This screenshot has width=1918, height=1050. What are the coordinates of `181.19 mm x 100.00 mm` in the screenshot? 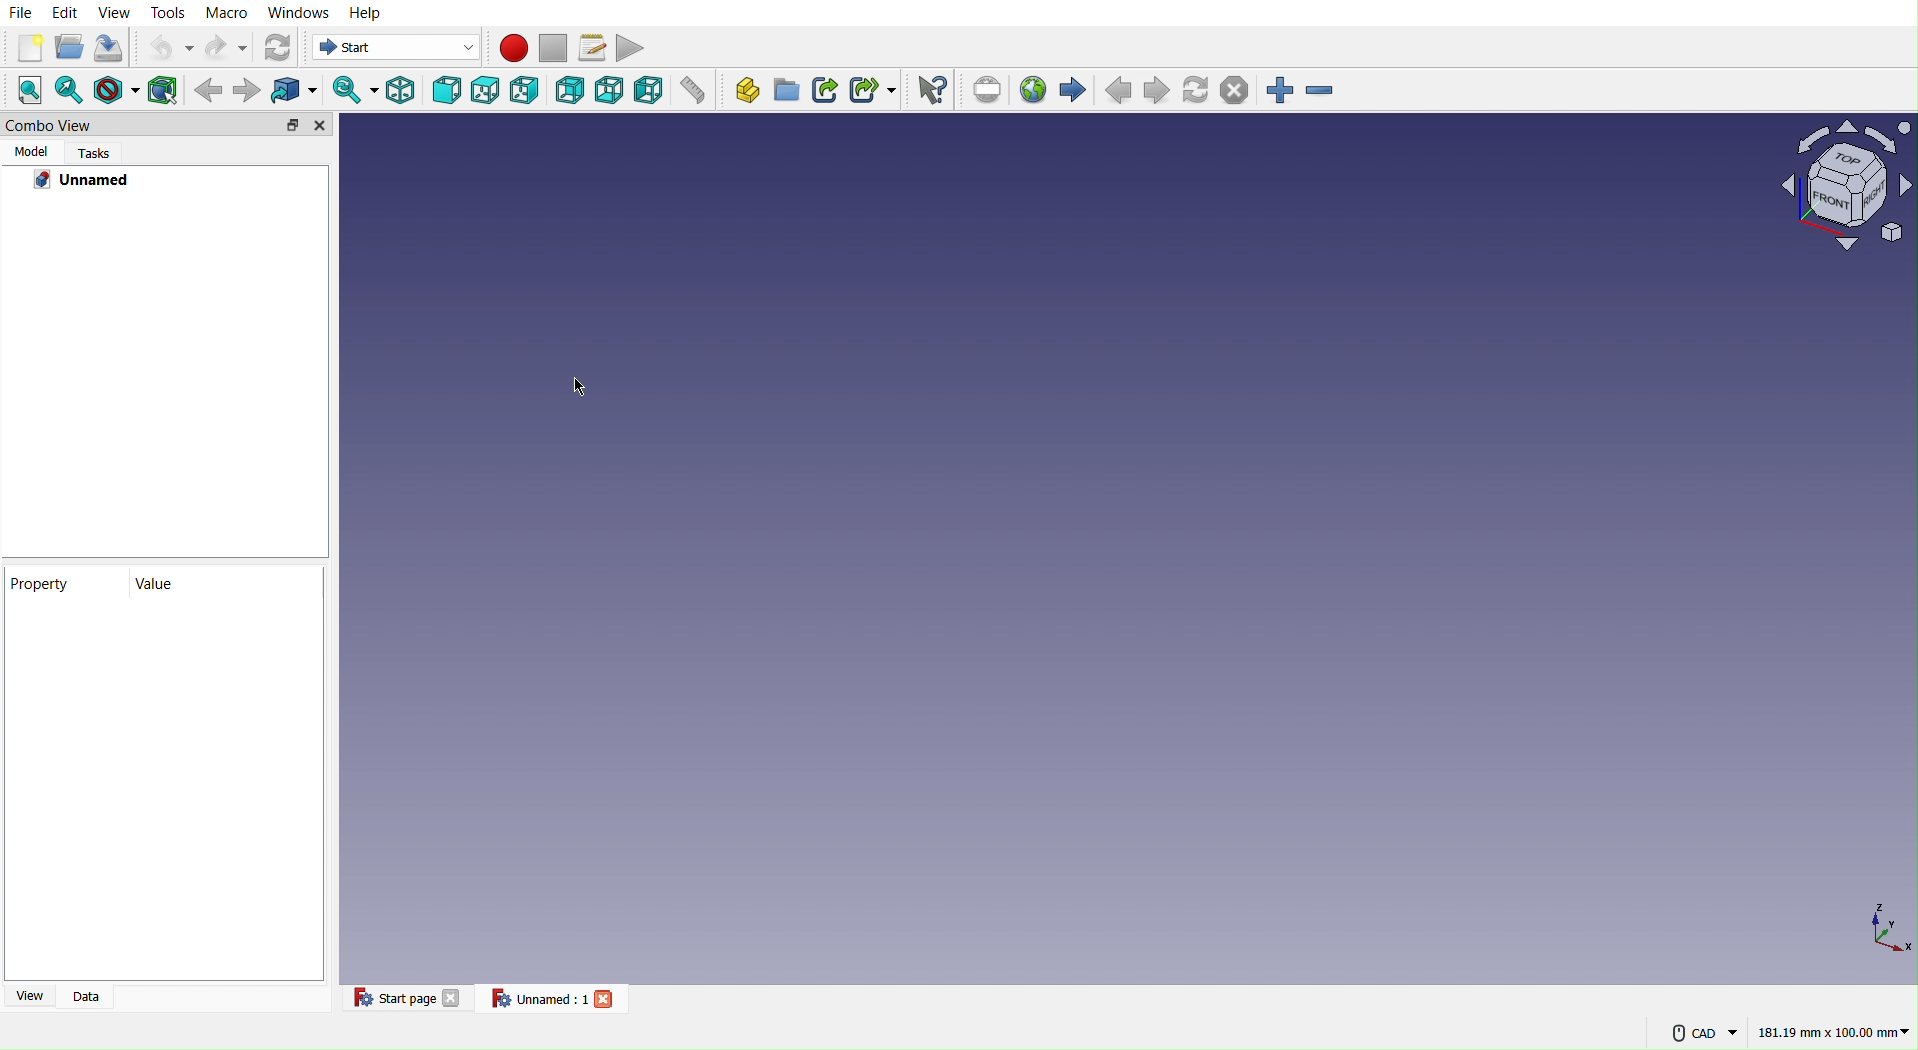 It's located at (1834, 1033).